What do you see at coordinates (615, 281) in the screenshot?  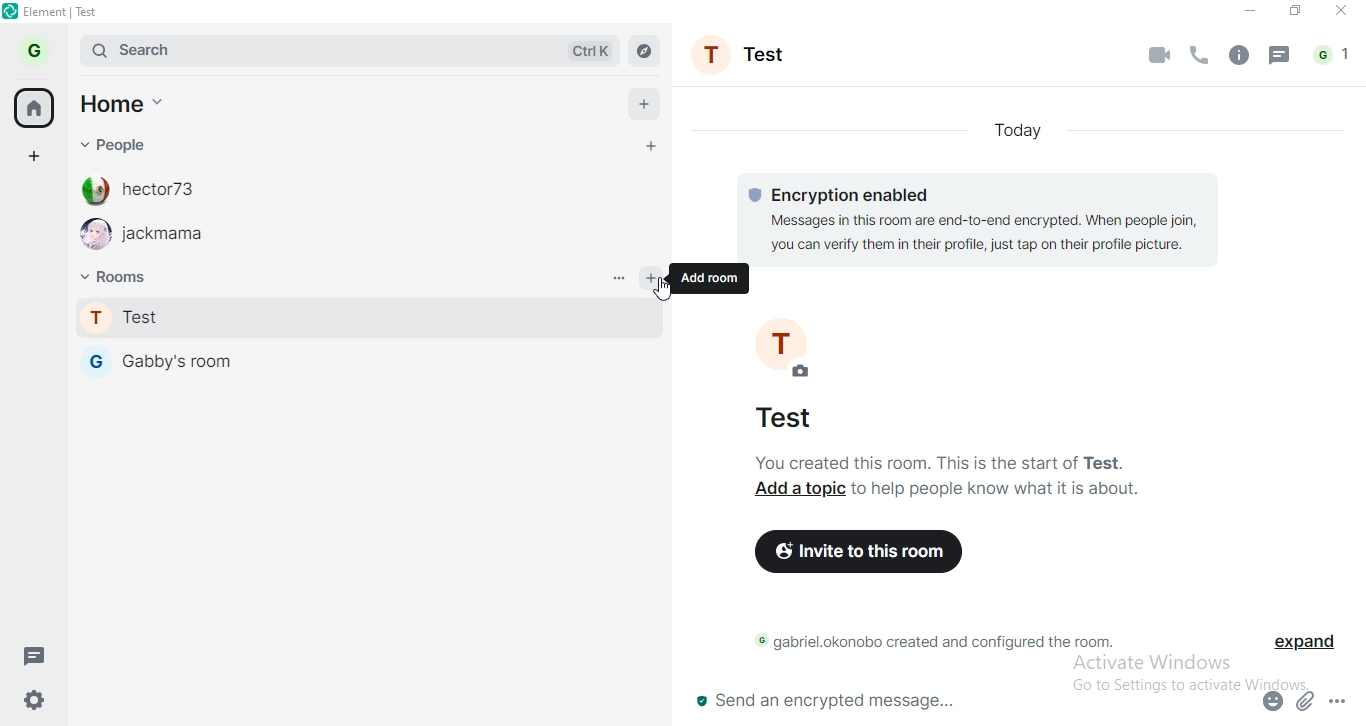 I see `options` at bounding box center [615, 281].